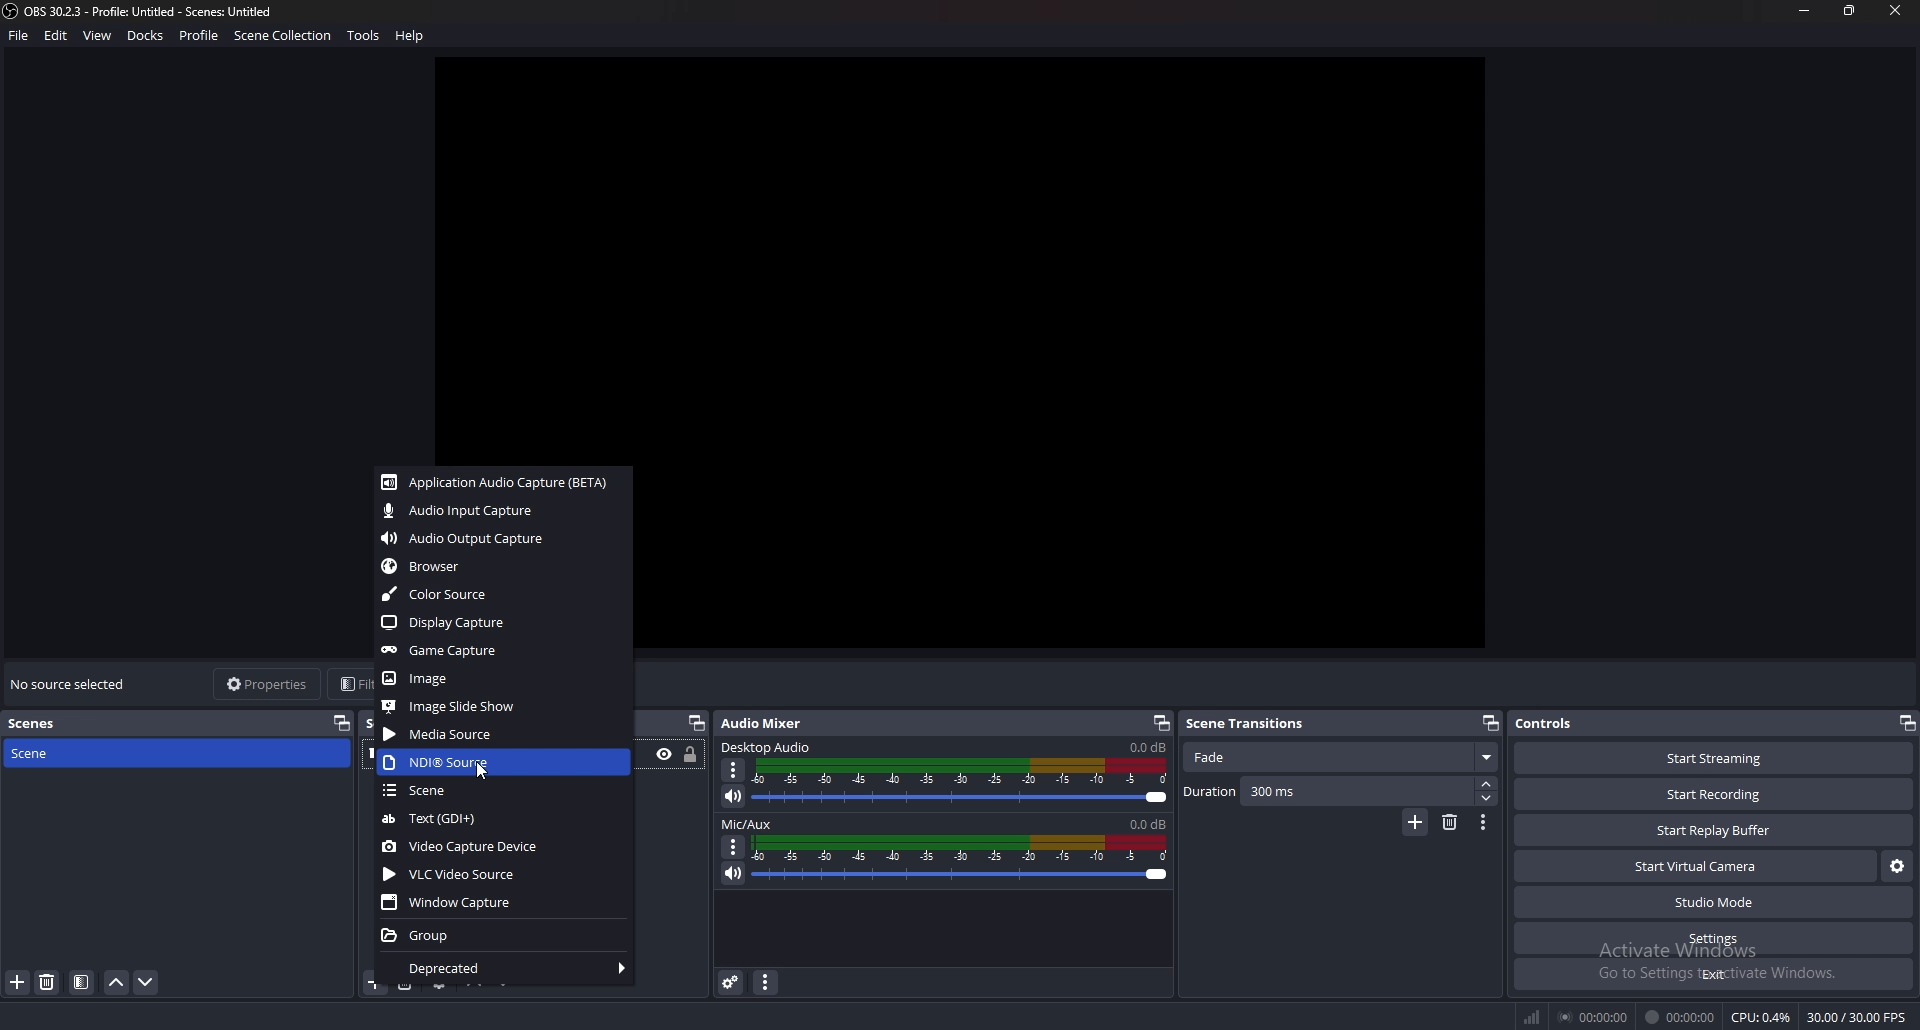  Describe the element at coordinates (1712, 974) in the screenshot. I see `exit` at that location.